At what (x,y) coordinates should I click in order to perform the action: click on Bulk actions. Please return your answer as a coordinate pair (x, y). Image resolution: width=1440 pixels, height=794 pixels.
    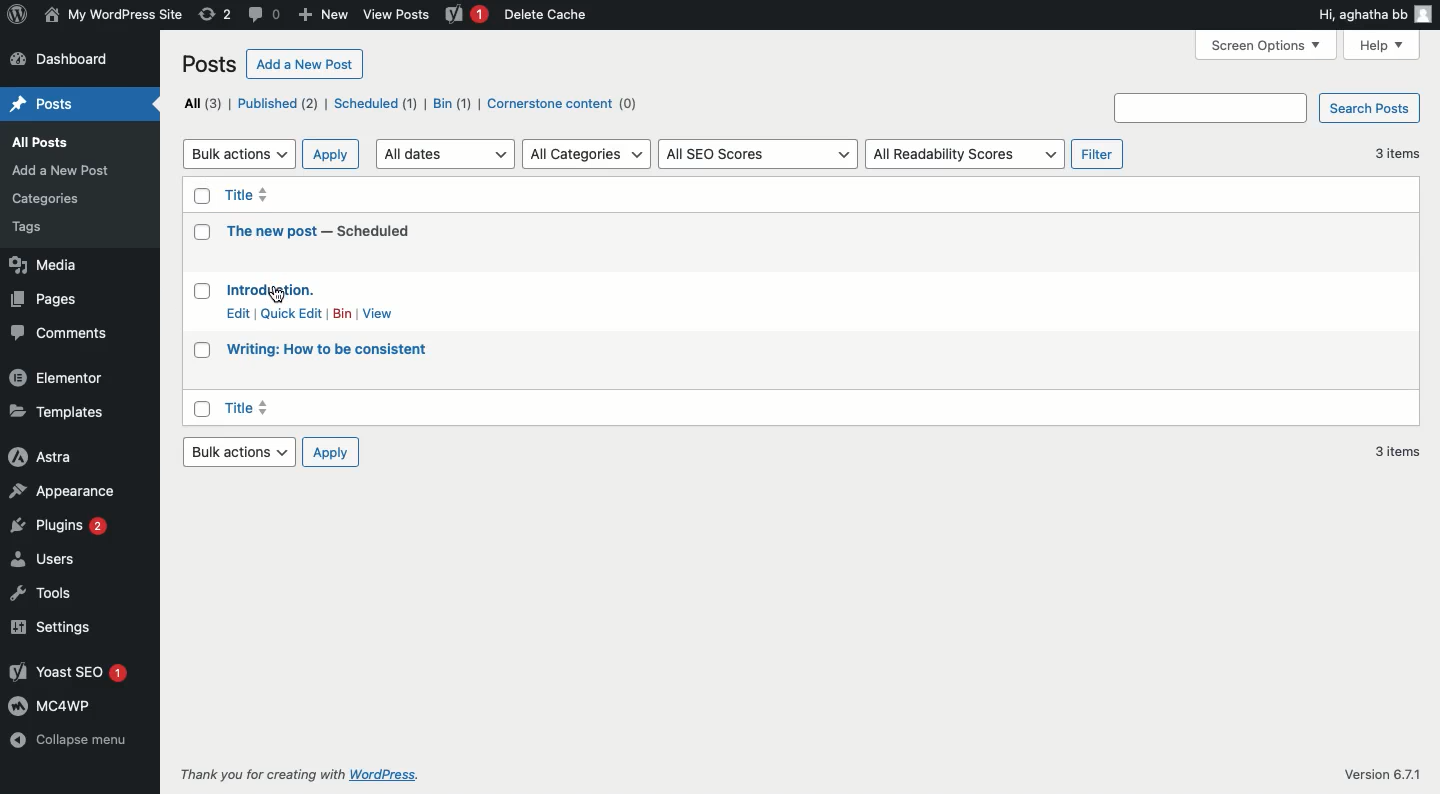
    Looking at the image, I should click on (238, 451).